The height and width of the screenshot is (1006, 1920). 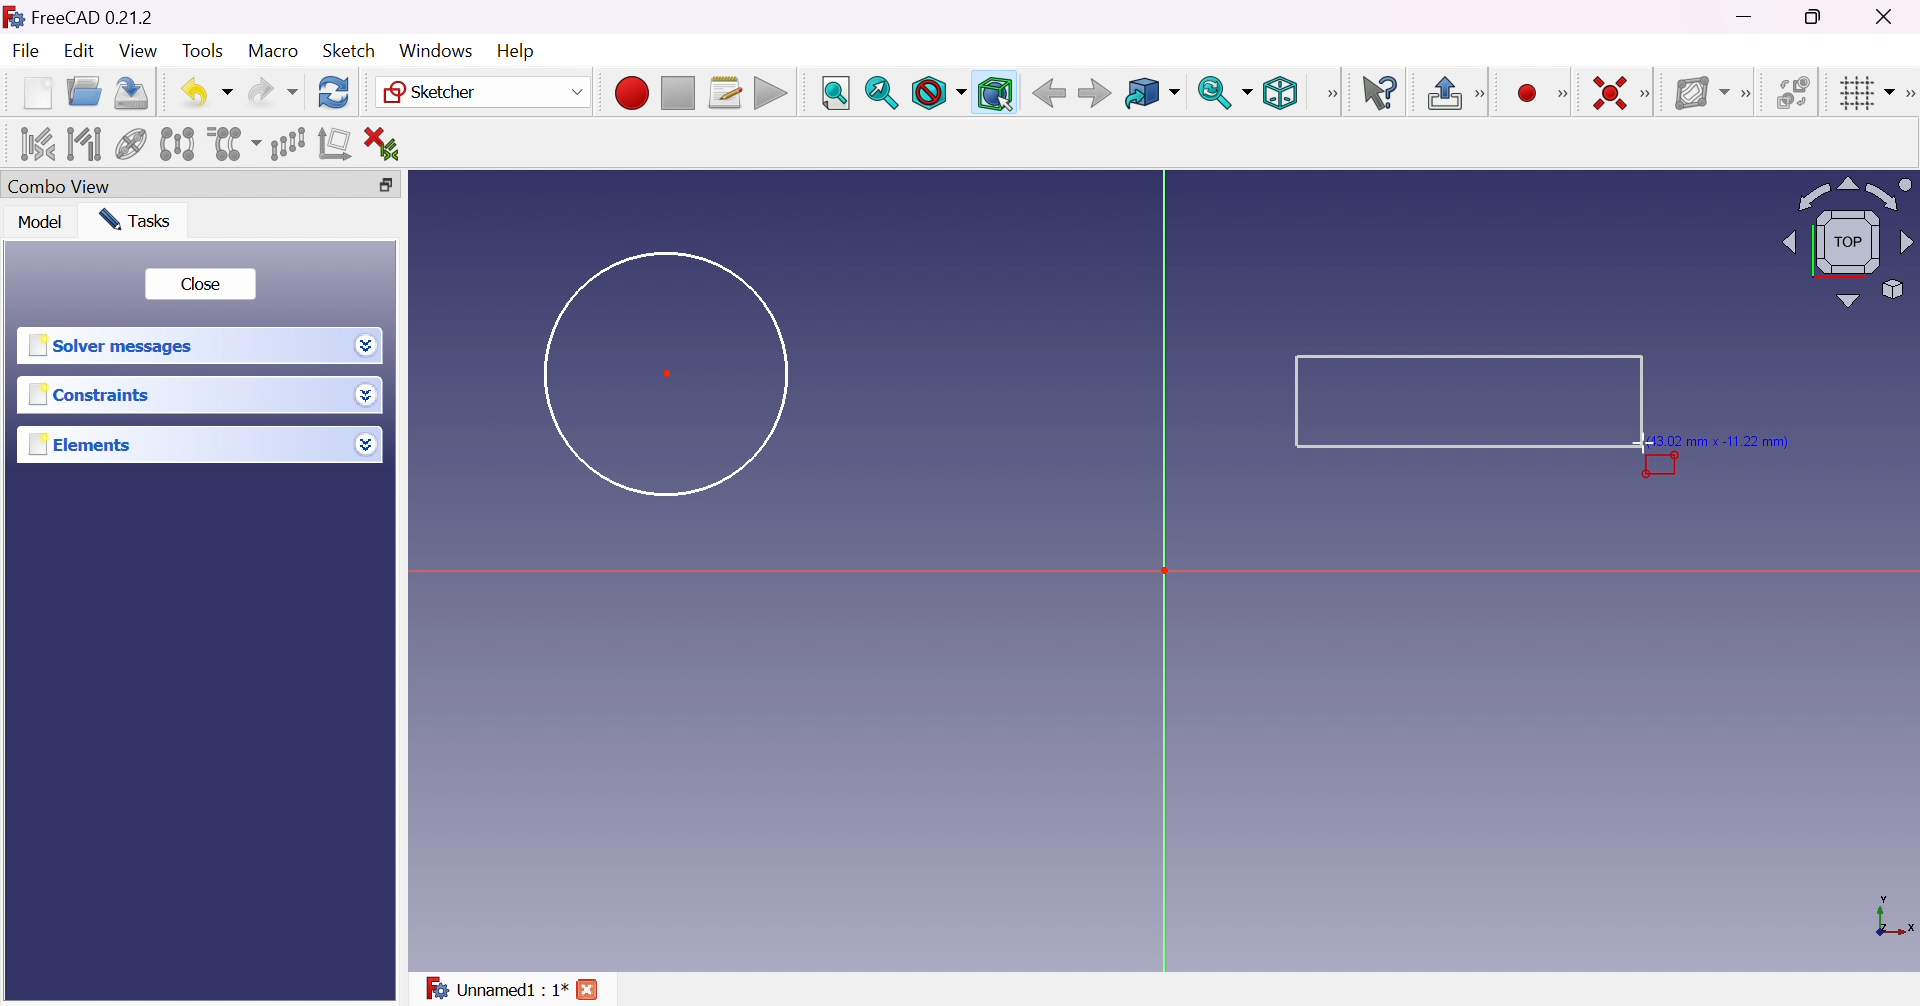 I want to click on Macro, so click(x=274, y=50).